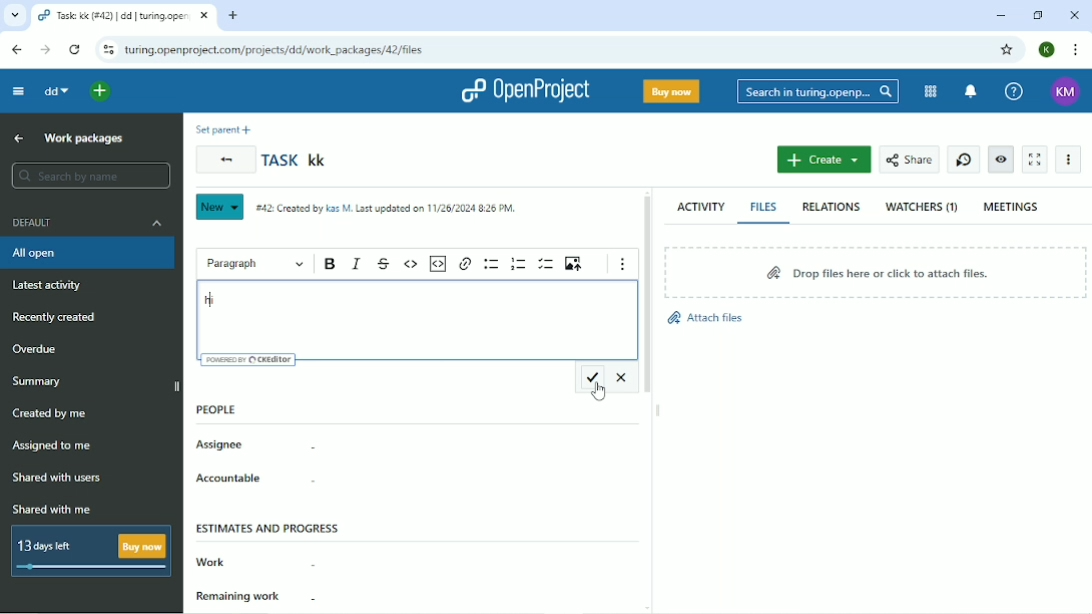  Describe the element at coordinates (90, 175) in the screenshot. I see `Search by name` at that location.